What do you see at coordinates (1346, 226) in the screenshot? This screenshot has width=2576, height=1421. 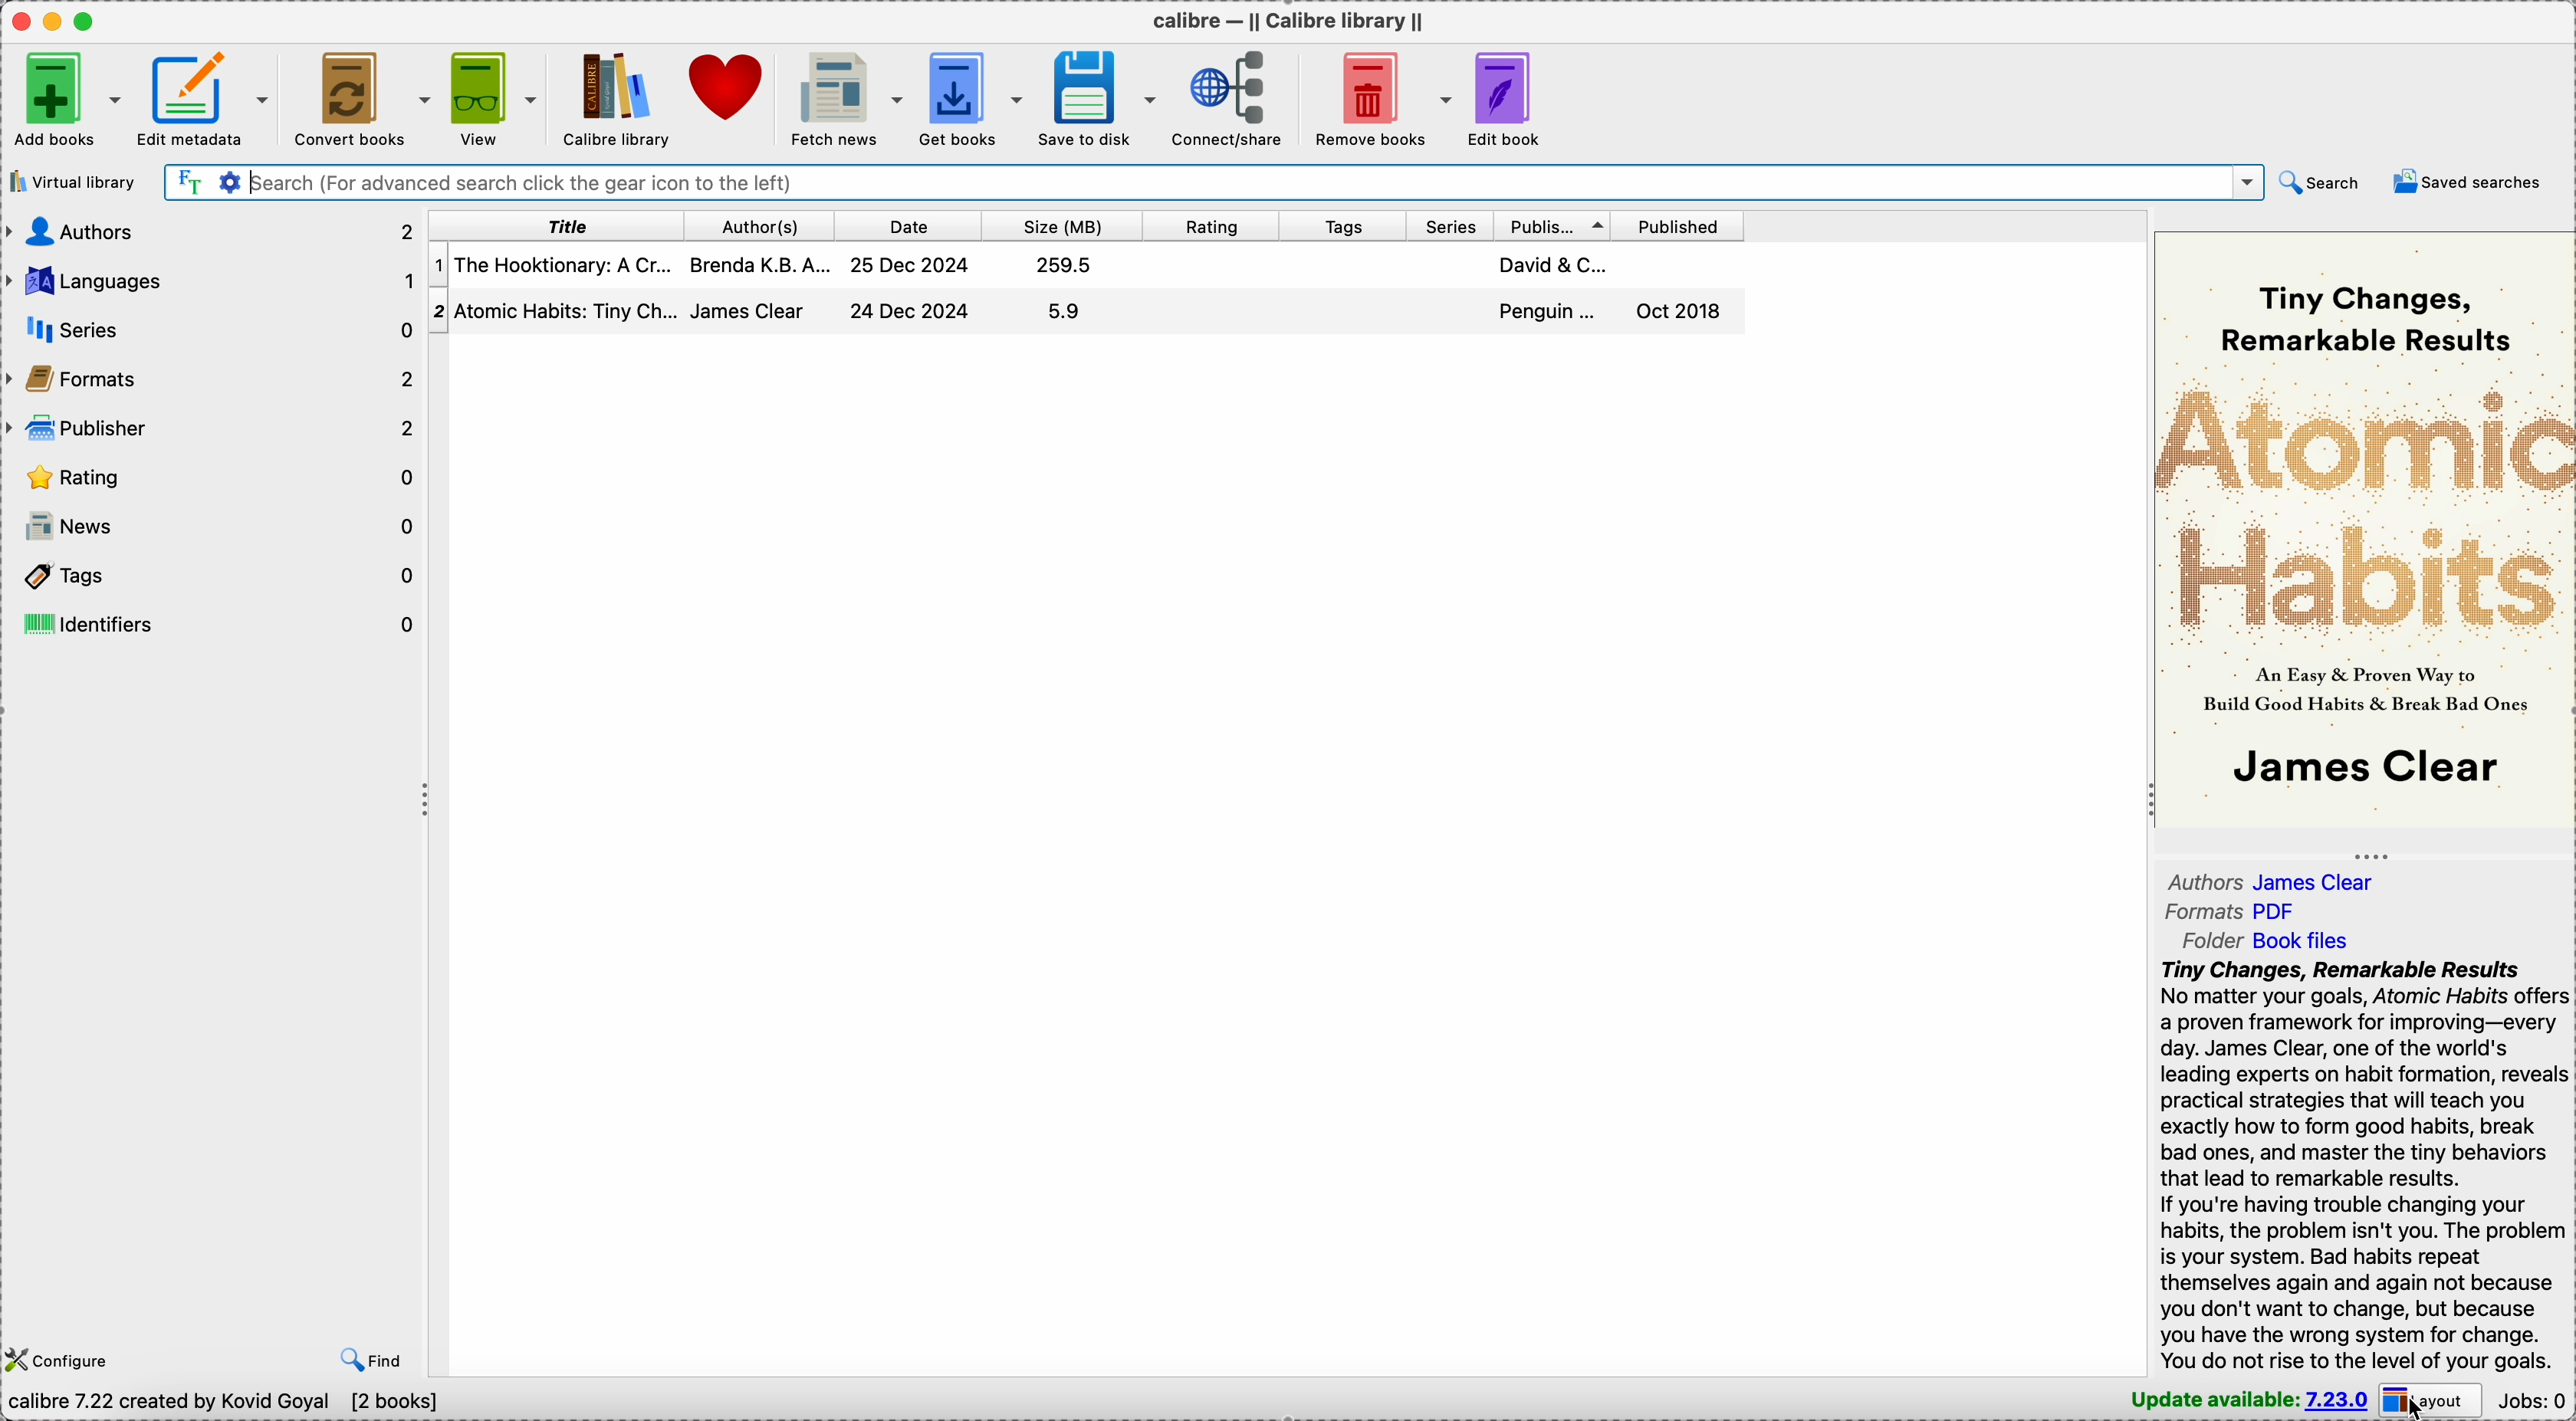 I see `tags` at bounding box center [1346, 226].